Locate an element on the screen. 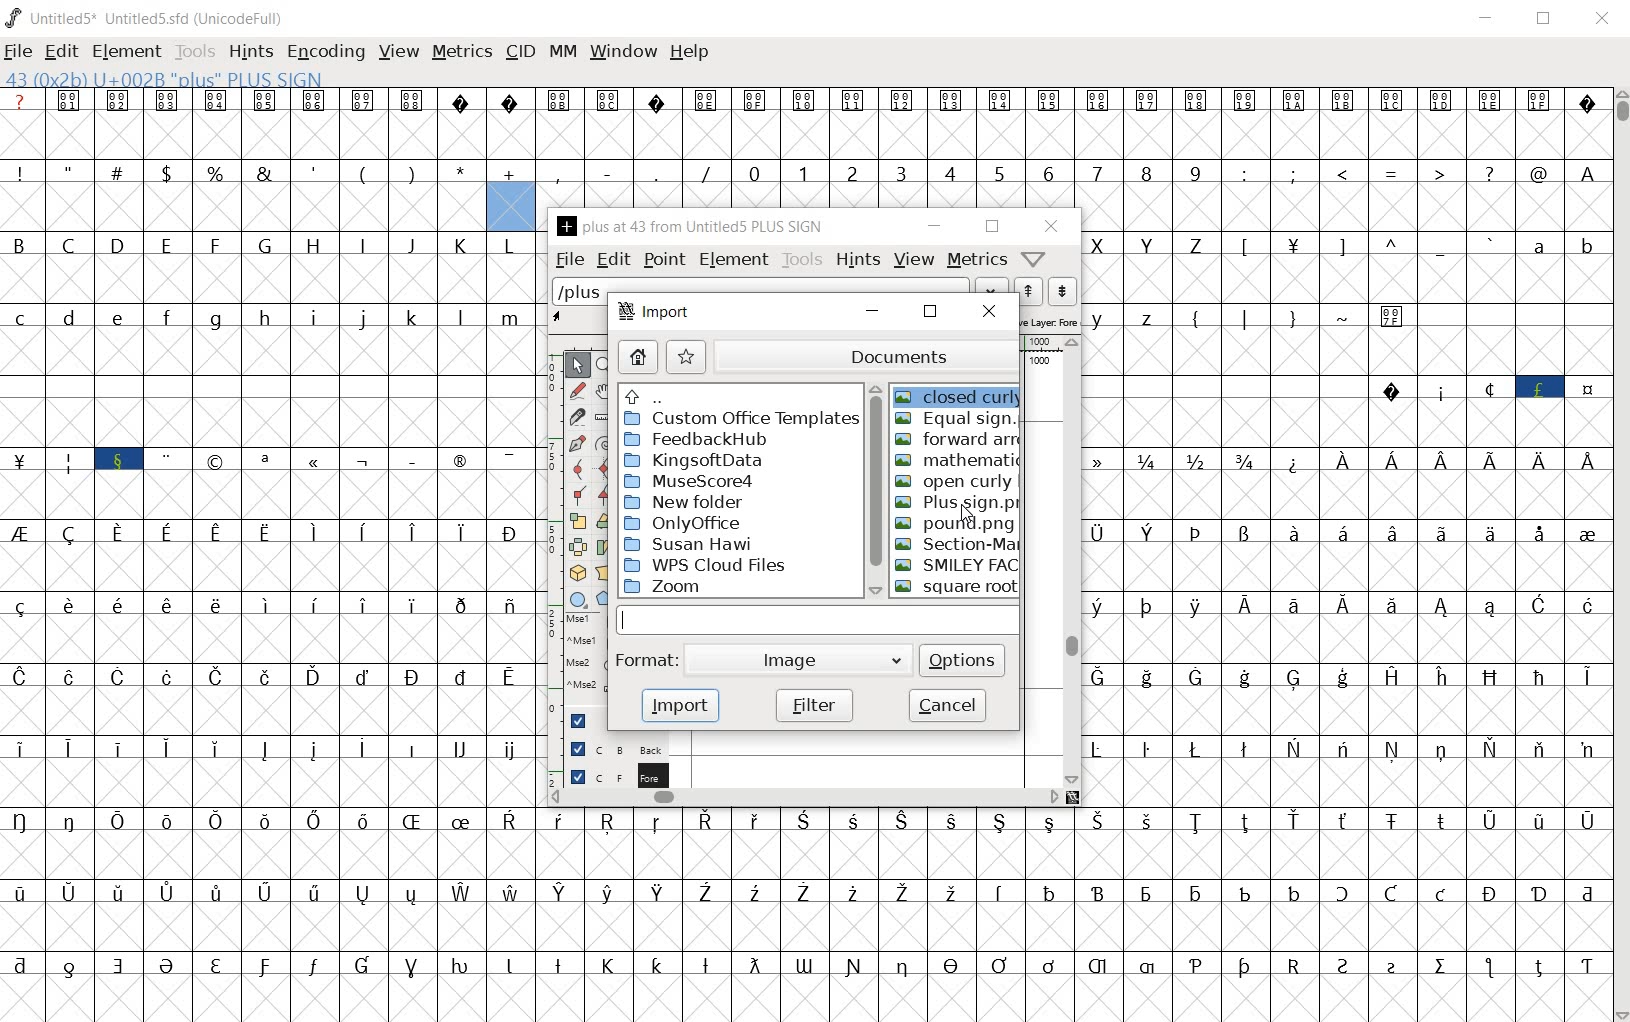 The width and height of the screenshot is (1630, 1022). star is located at coordinates (685, 356).